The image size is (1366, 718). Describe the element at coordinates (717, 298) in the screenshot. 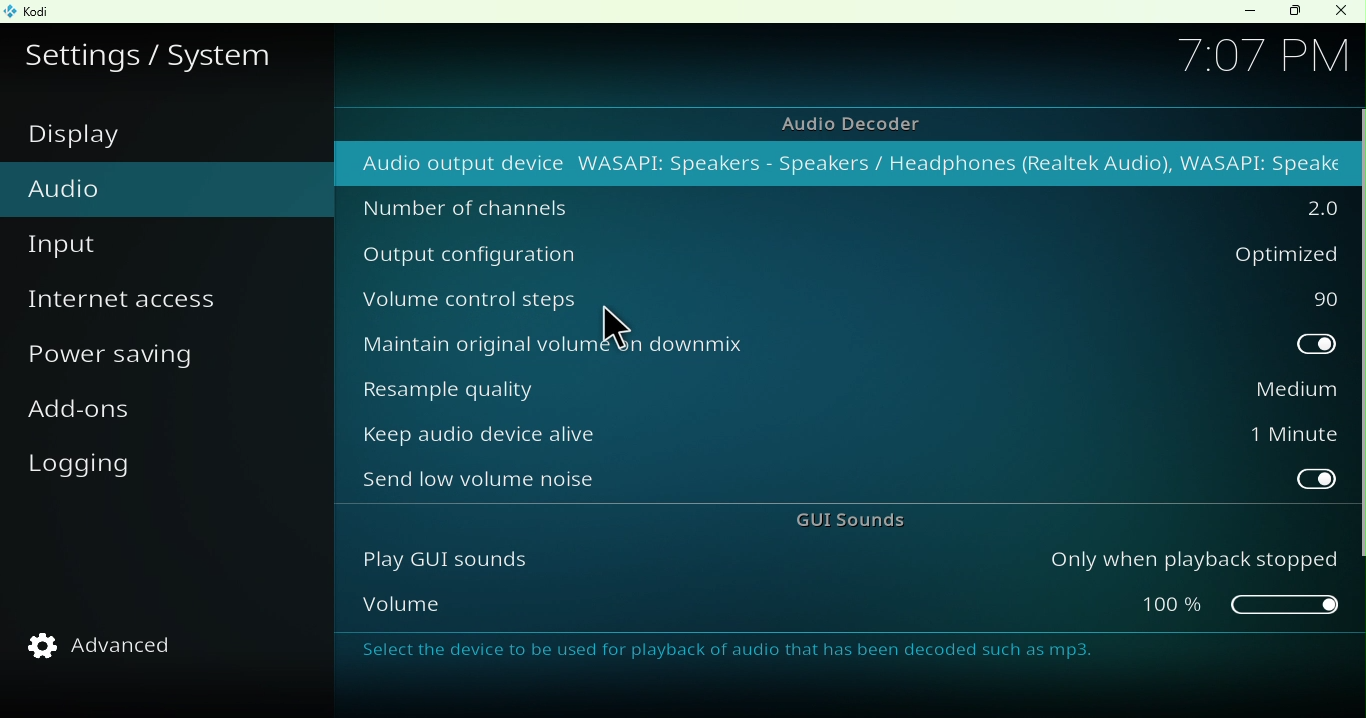

I see `Volume control steps` at that location.